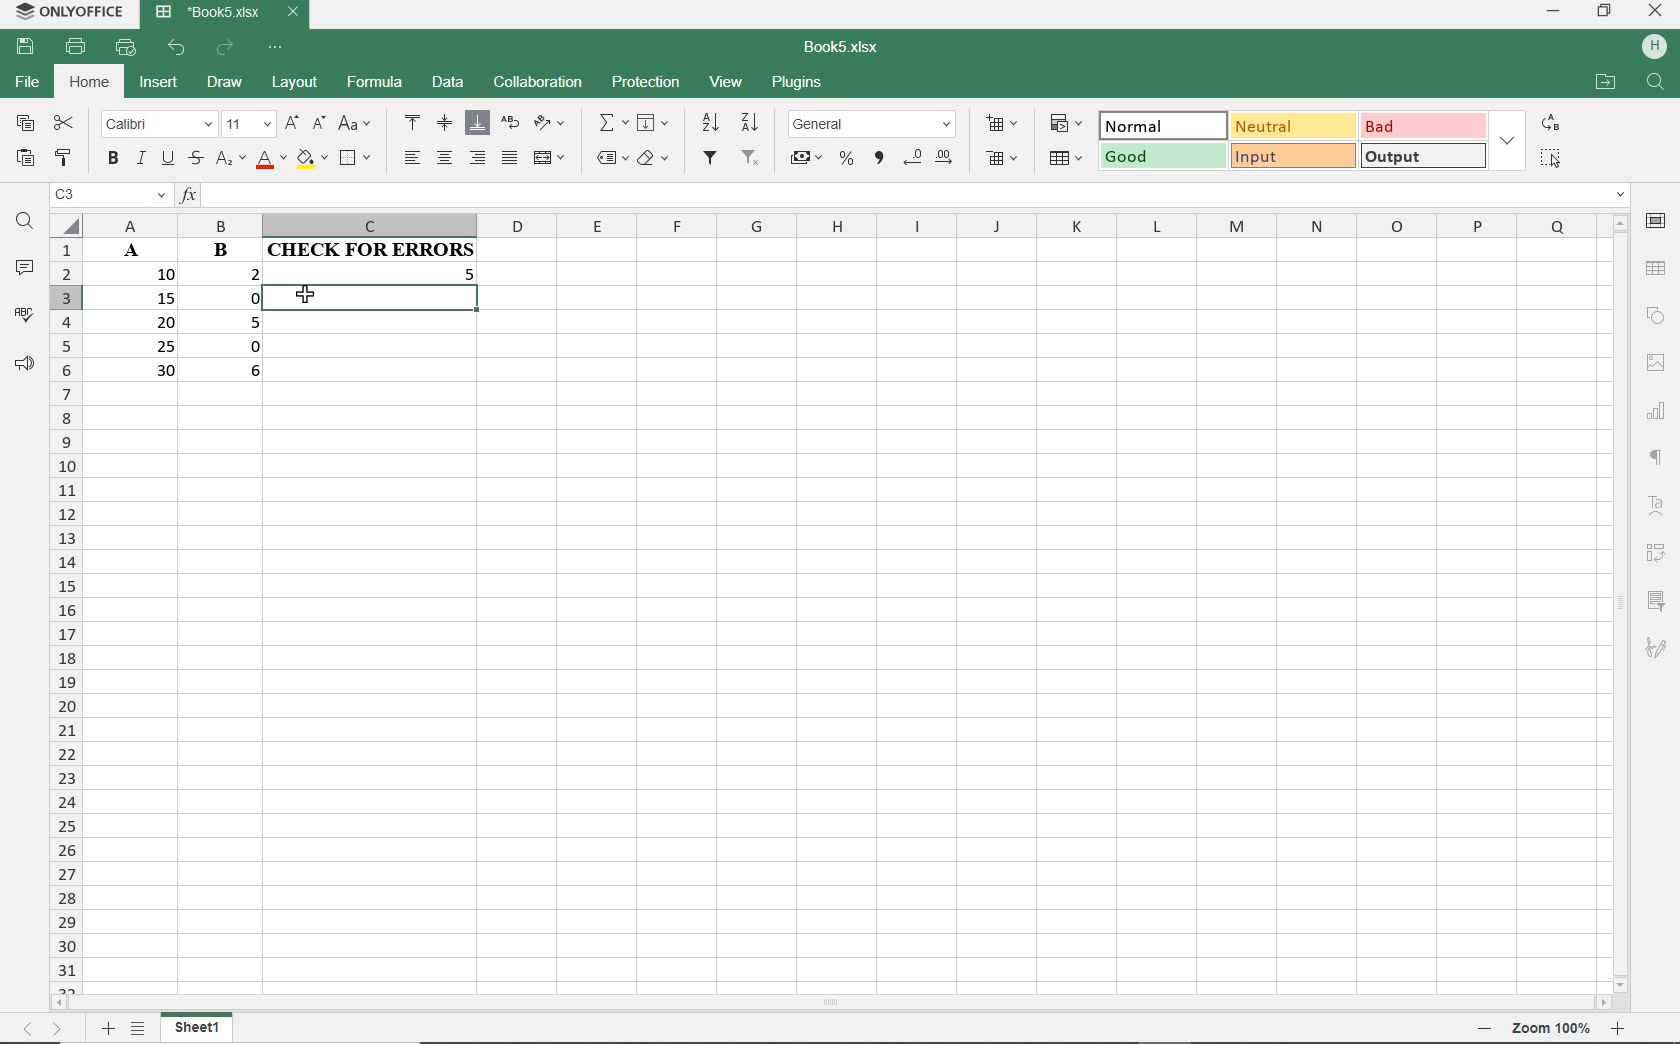  I want to click on SHAPE, so click(1654, 314).